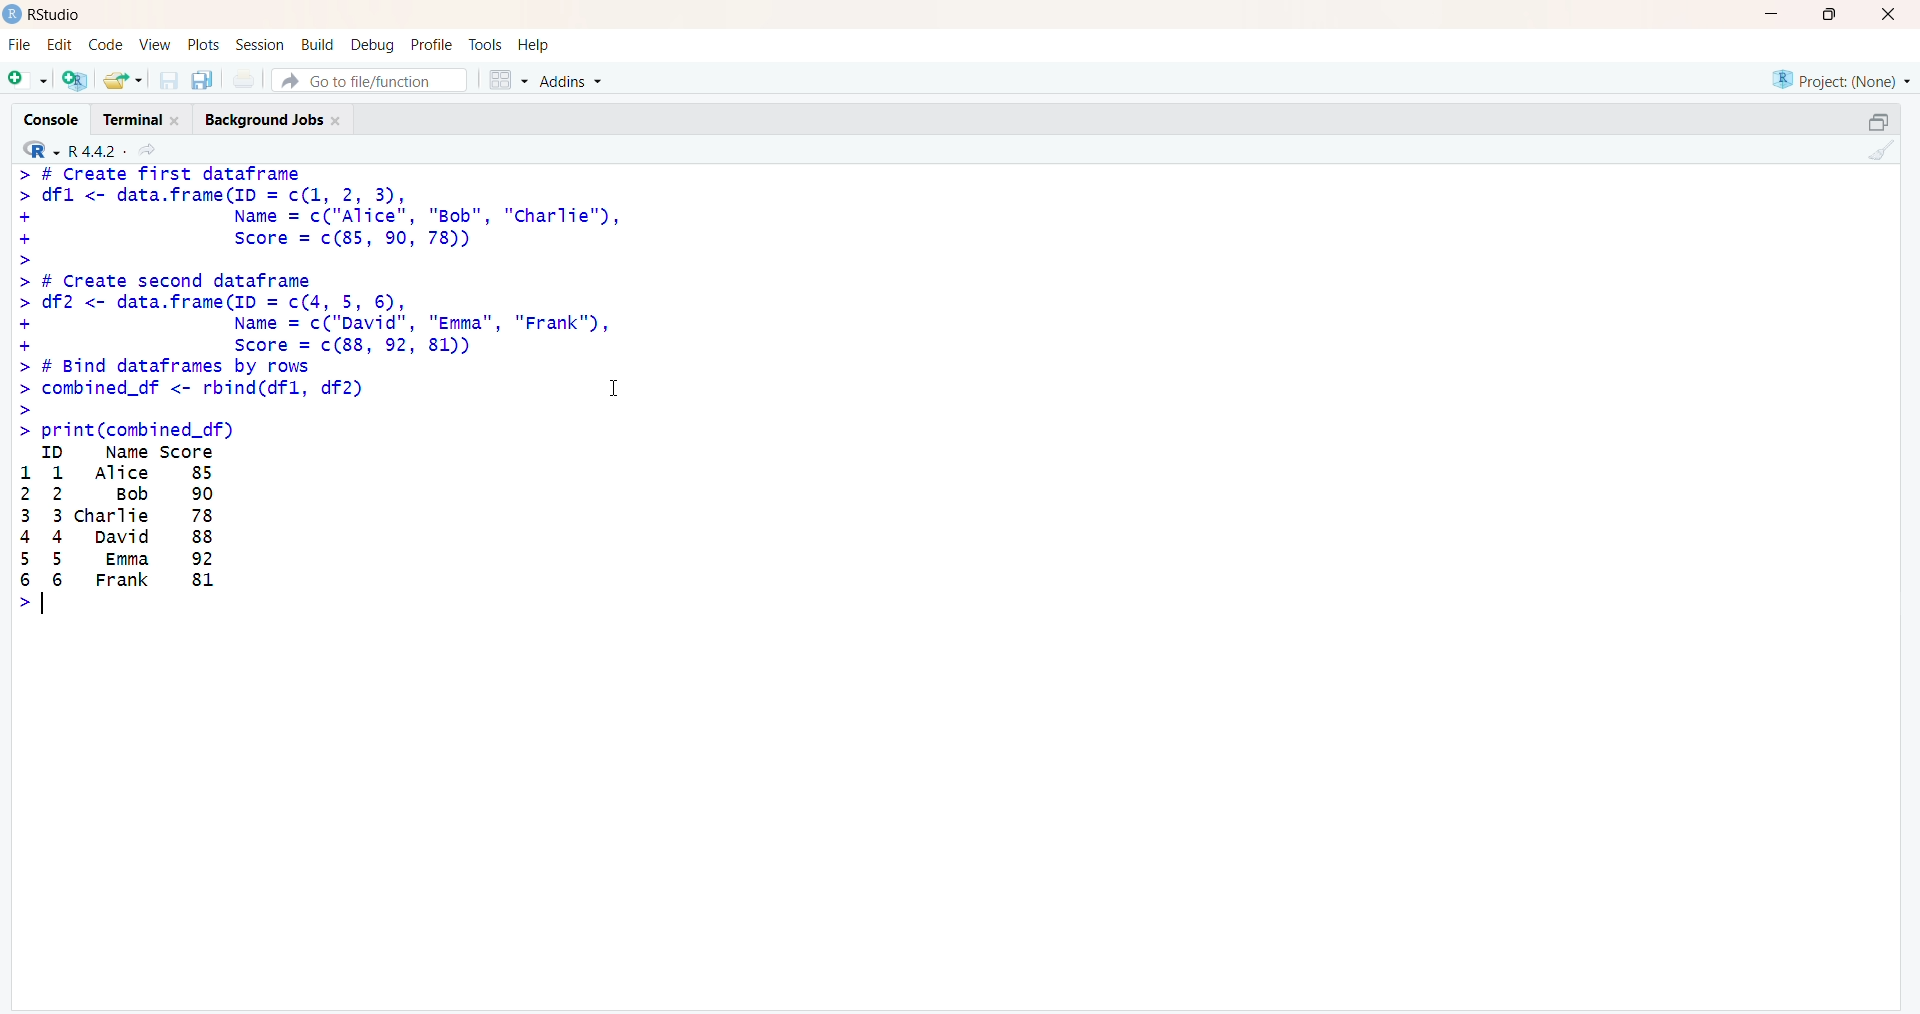 This screenshot has width=1920, height=1014. I want to click on maximize, so click(1830, 14).